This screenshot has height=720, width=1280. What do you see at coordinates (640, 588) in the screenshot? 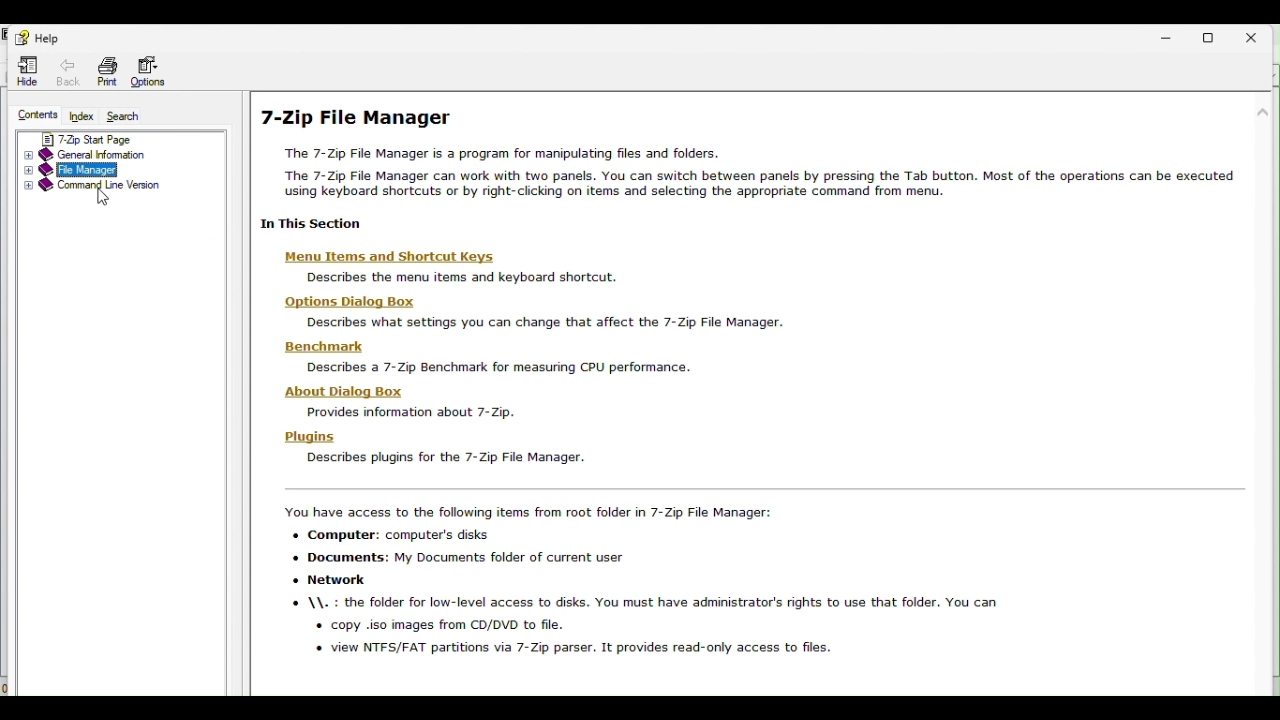
I see `7 zip file manager access items` at bounding box center [640, 588].